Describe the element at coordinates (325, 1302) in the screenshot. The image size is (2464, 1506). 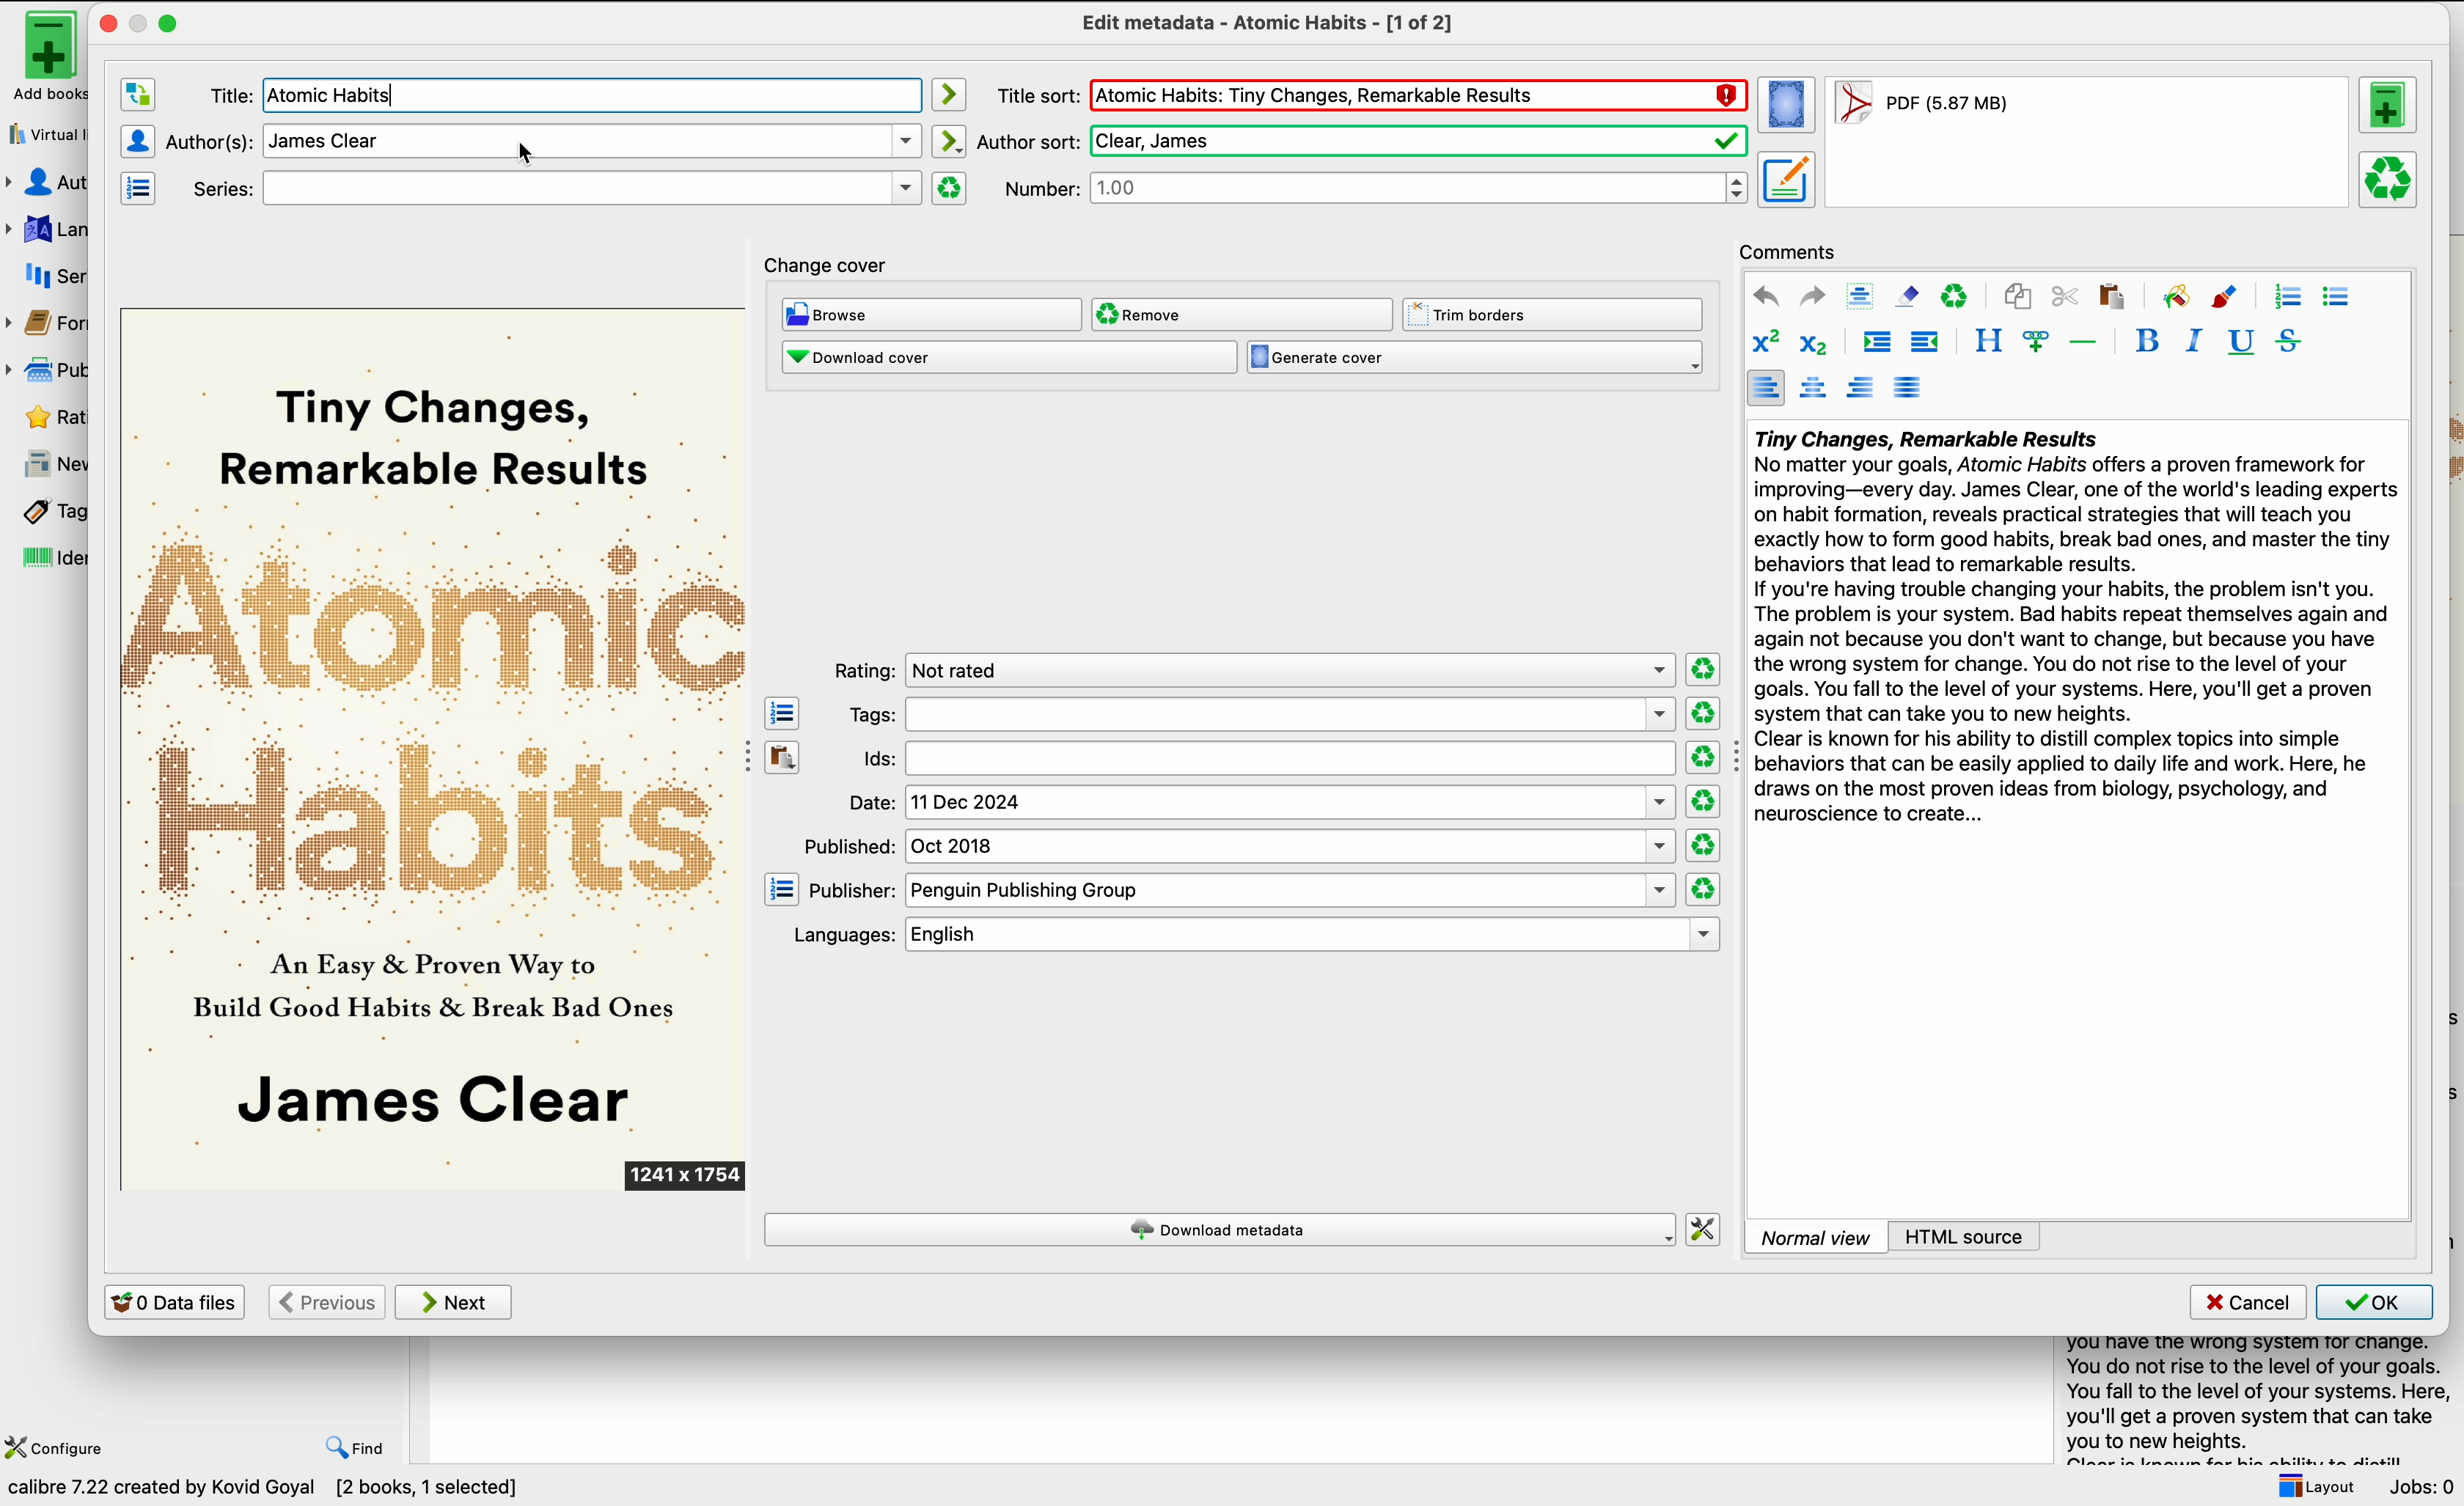
I see `previous` at that location.